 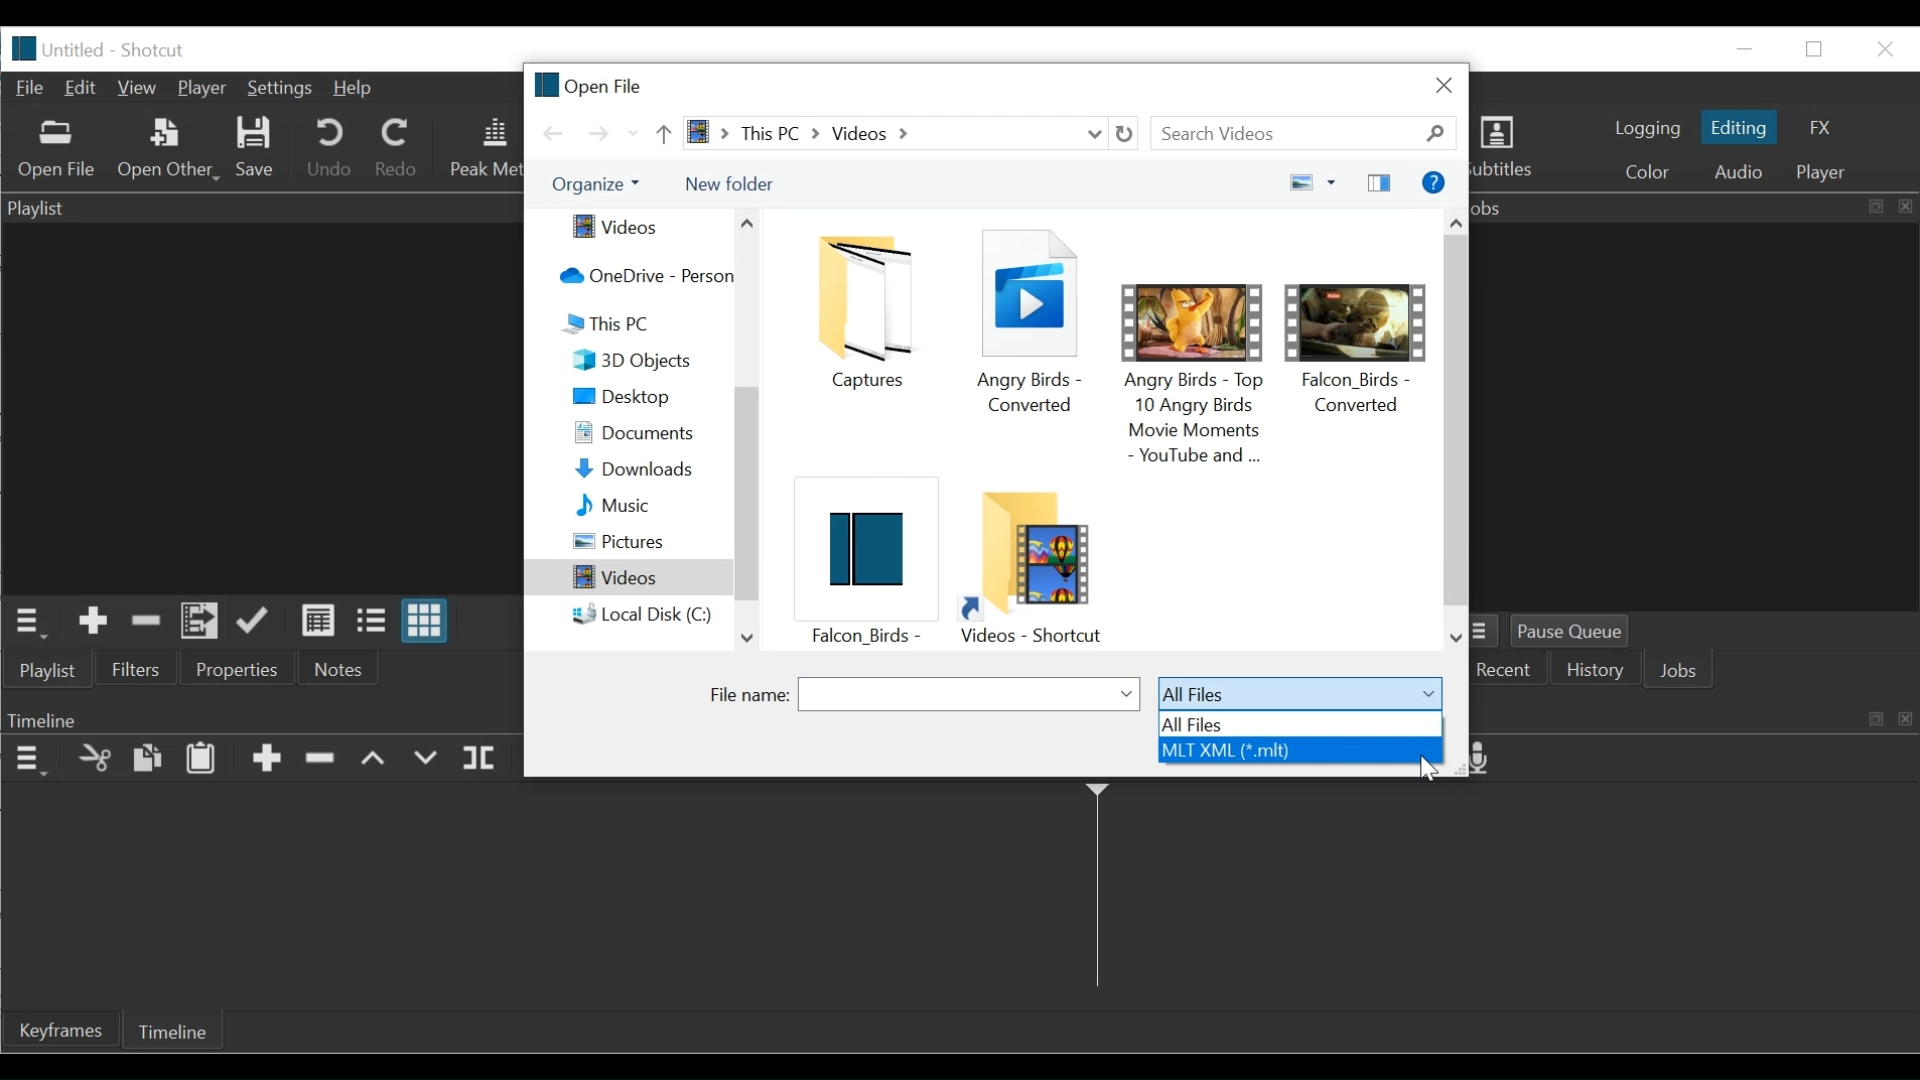 What do you see at coordinates (861, 567) in the screenshot?
I see `flcon _ birds -` at bounding box center [861, 567].